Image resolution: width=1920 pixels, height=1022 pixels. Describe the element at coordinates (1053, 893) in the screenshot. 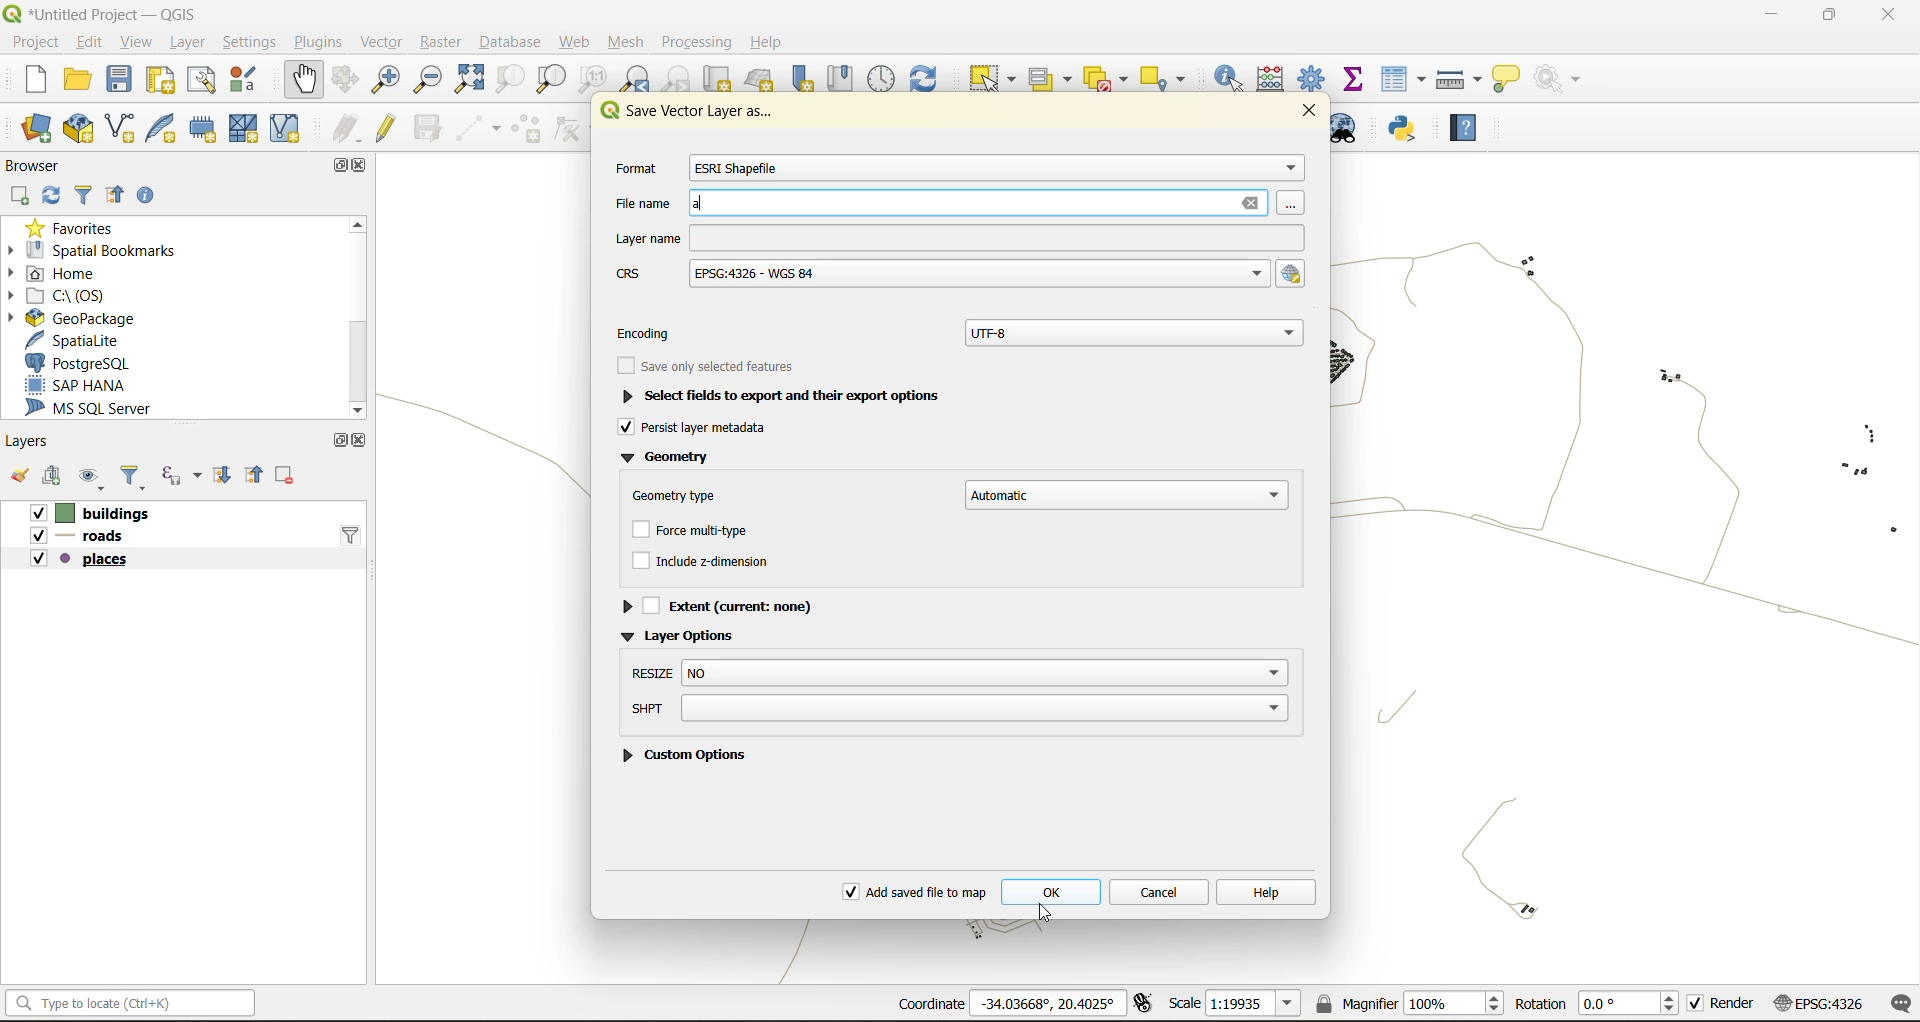

I see `ok` at that location.